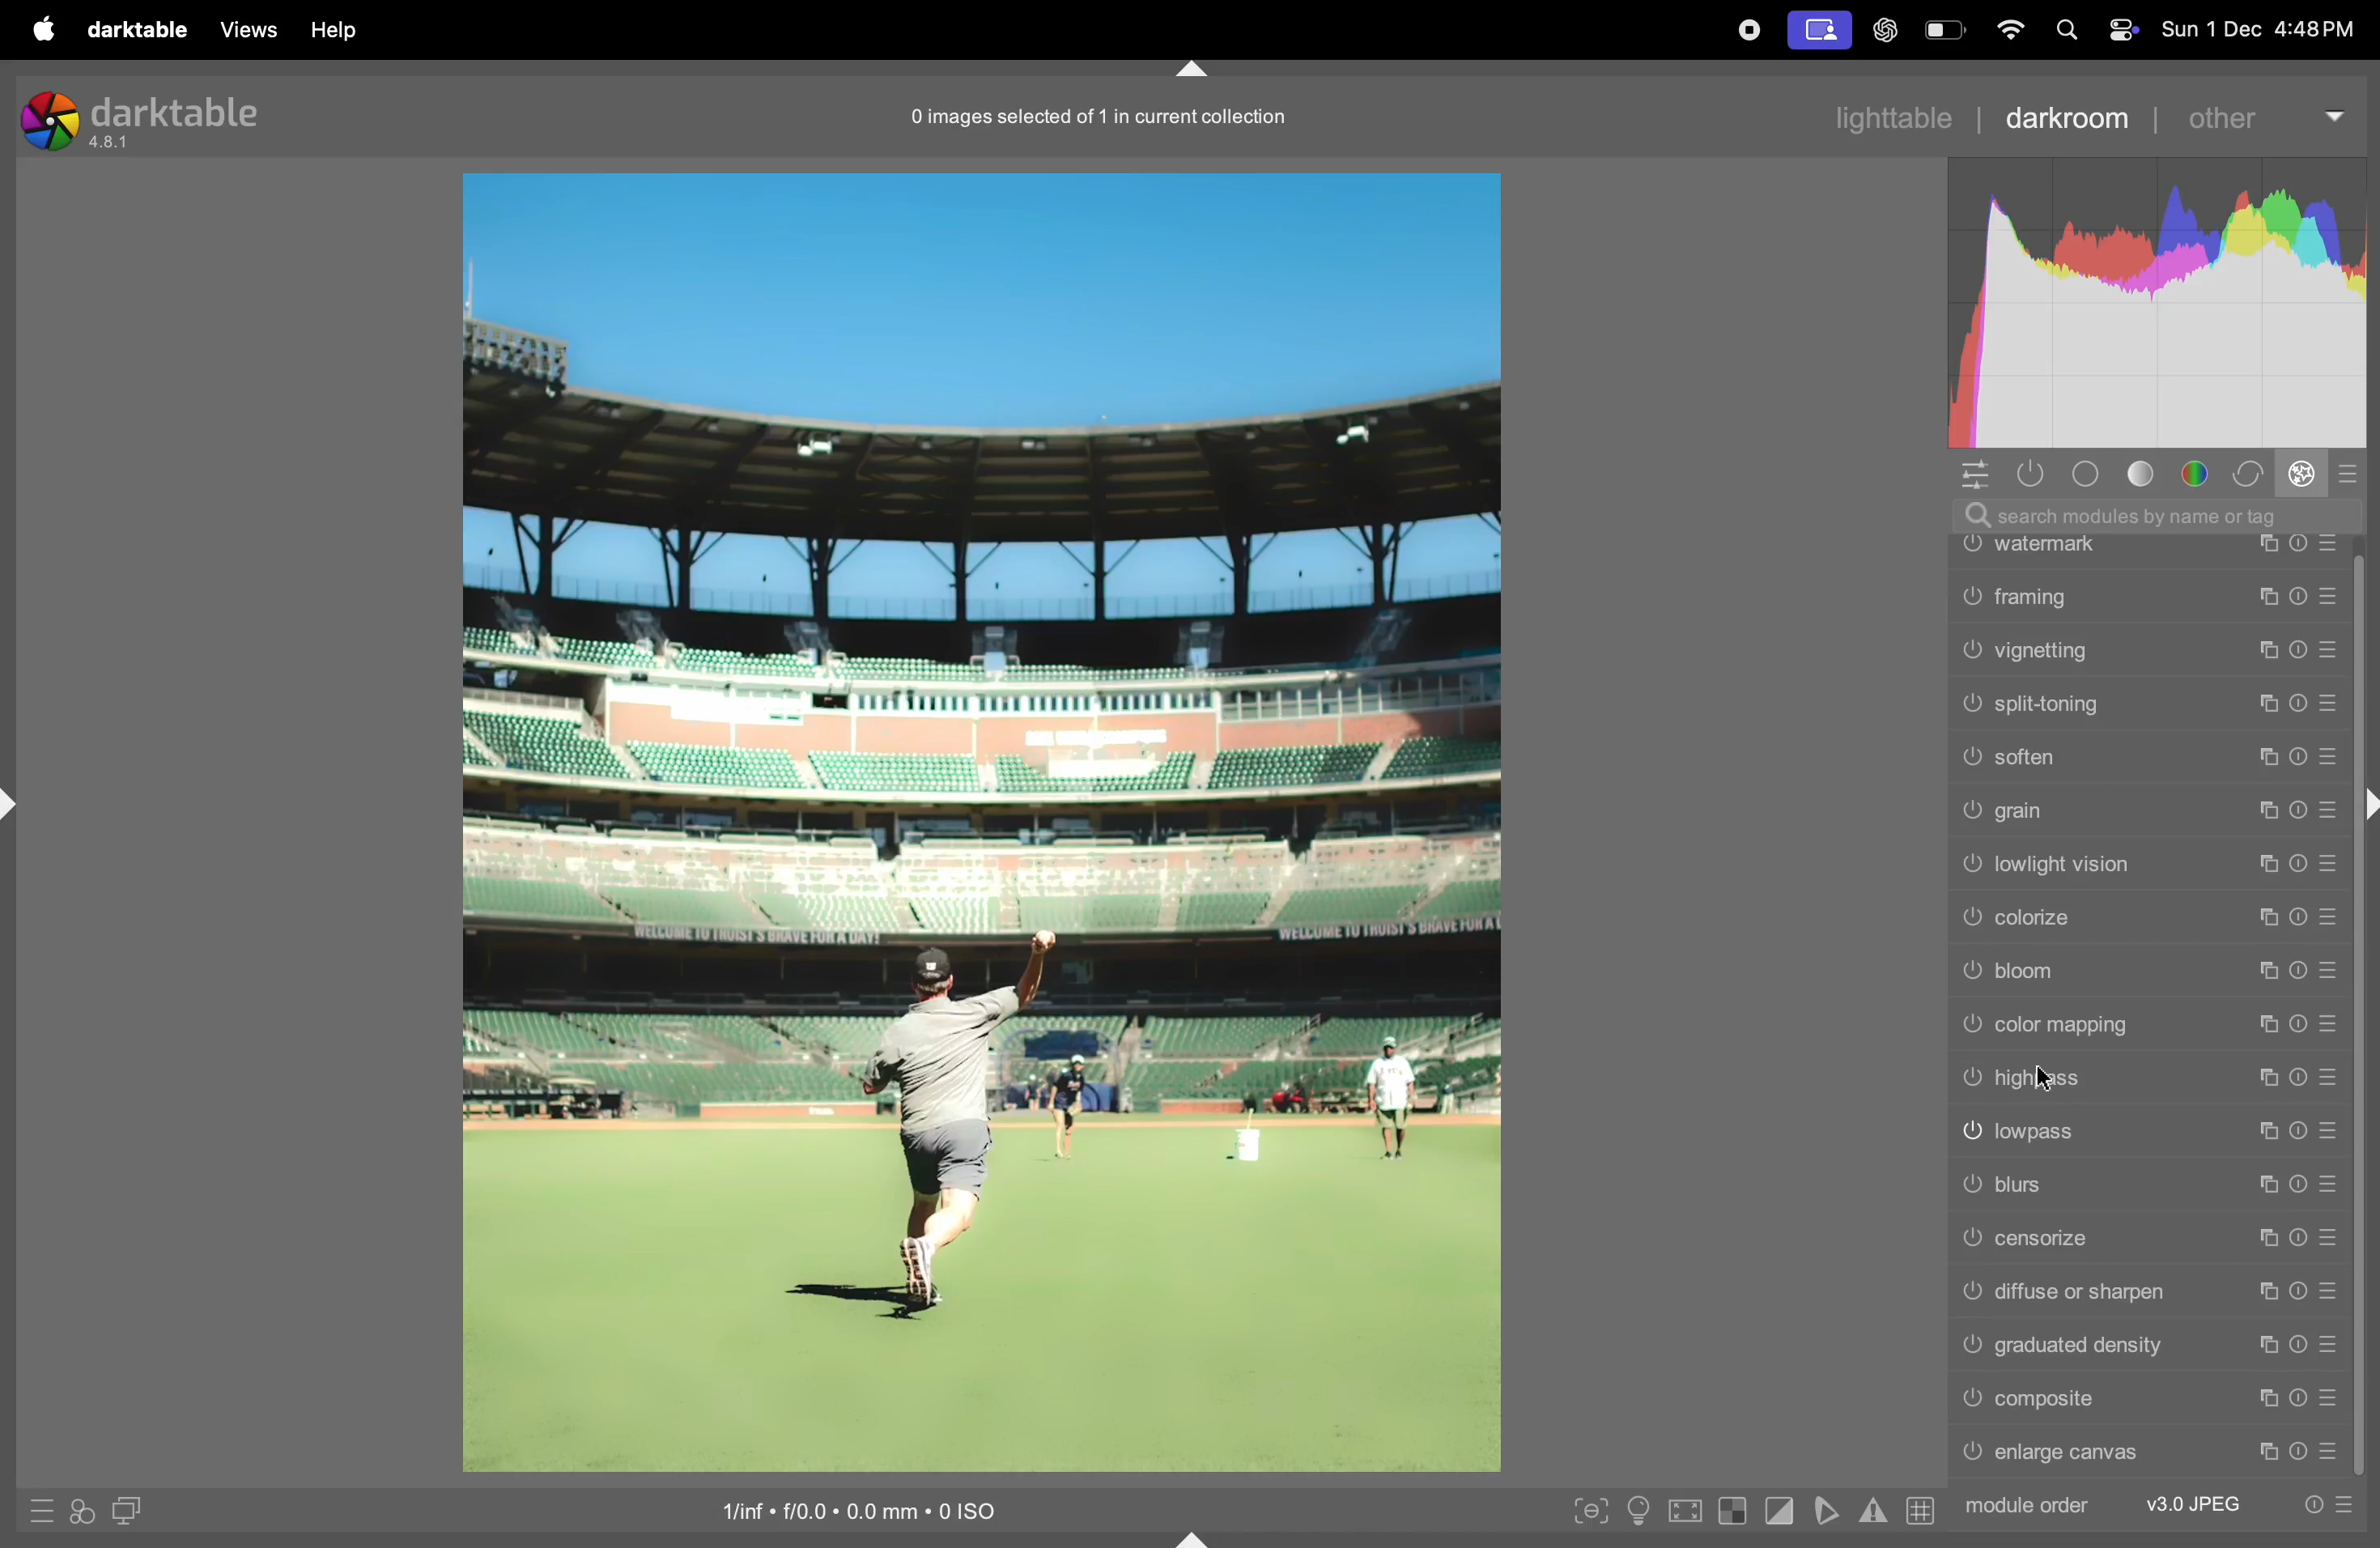  Describe the element at coordinates (1873, 1508) in the screenshot. I see `toggle gamut checking` at that location.